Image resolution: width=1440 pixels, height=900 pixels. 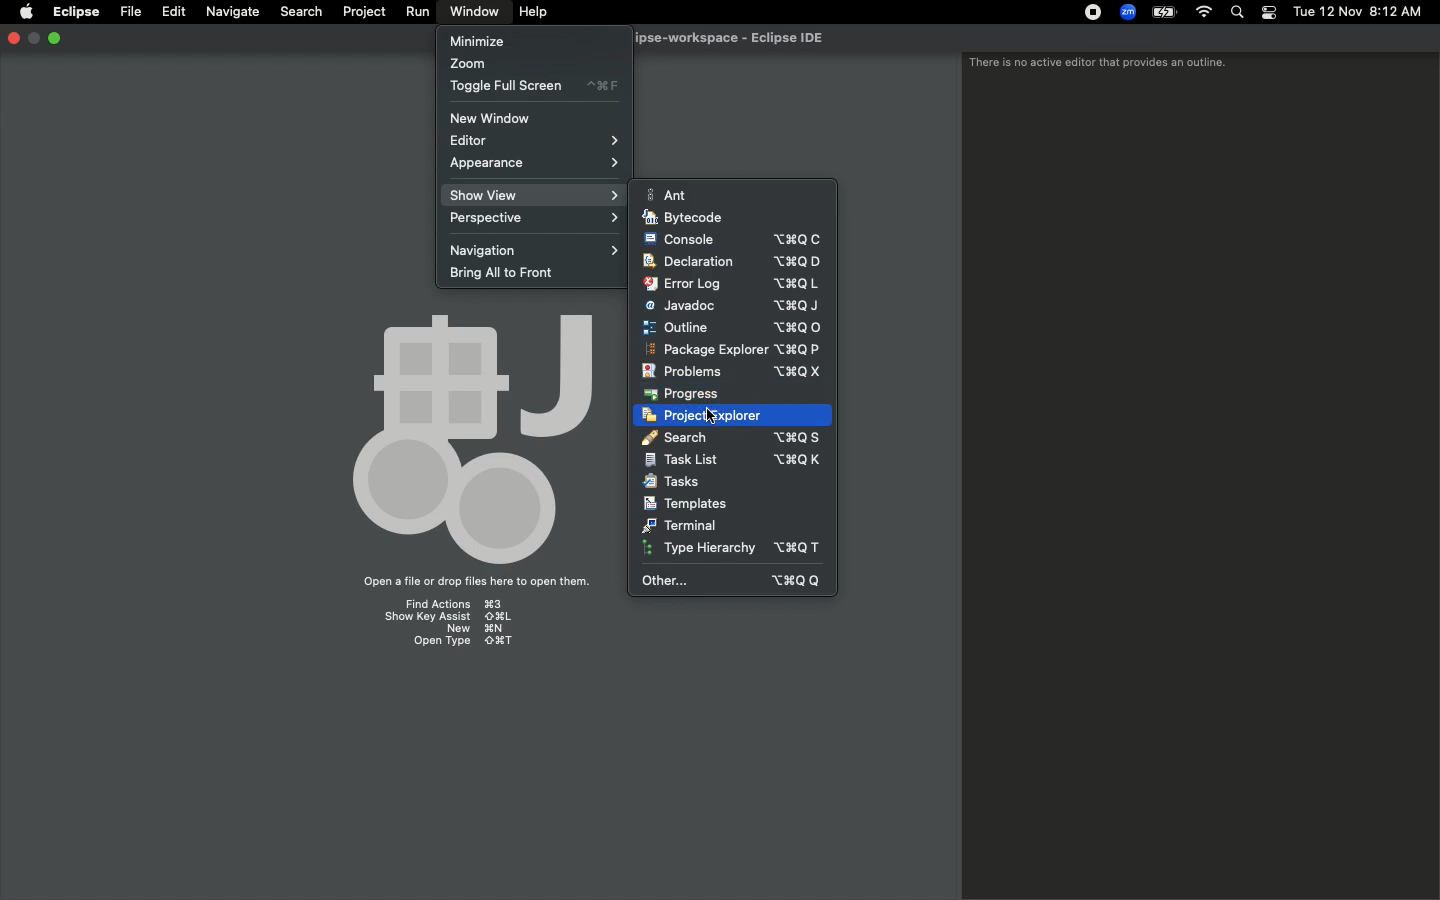 I want to click on Charge, so click(x=1160, y=14).